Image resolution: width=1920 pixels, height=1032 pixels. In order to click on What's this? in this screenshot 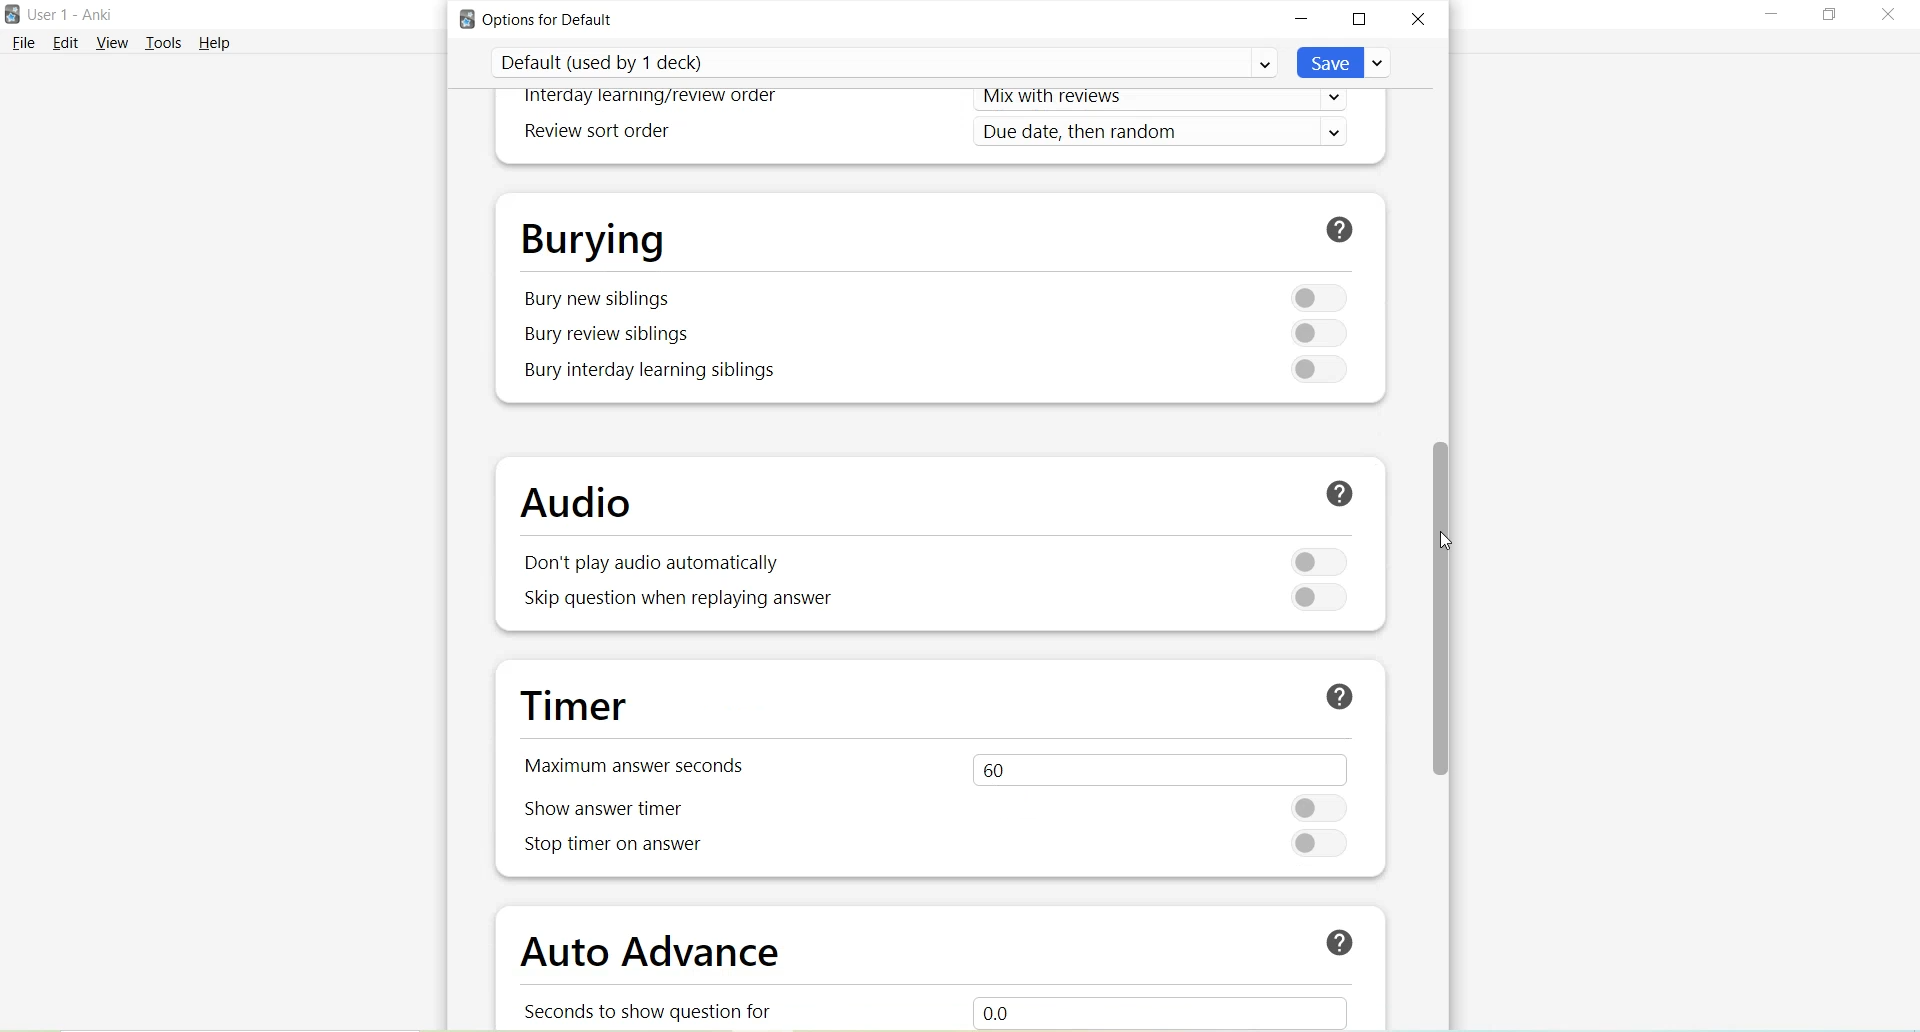, I will do `click(1331, 939)`.